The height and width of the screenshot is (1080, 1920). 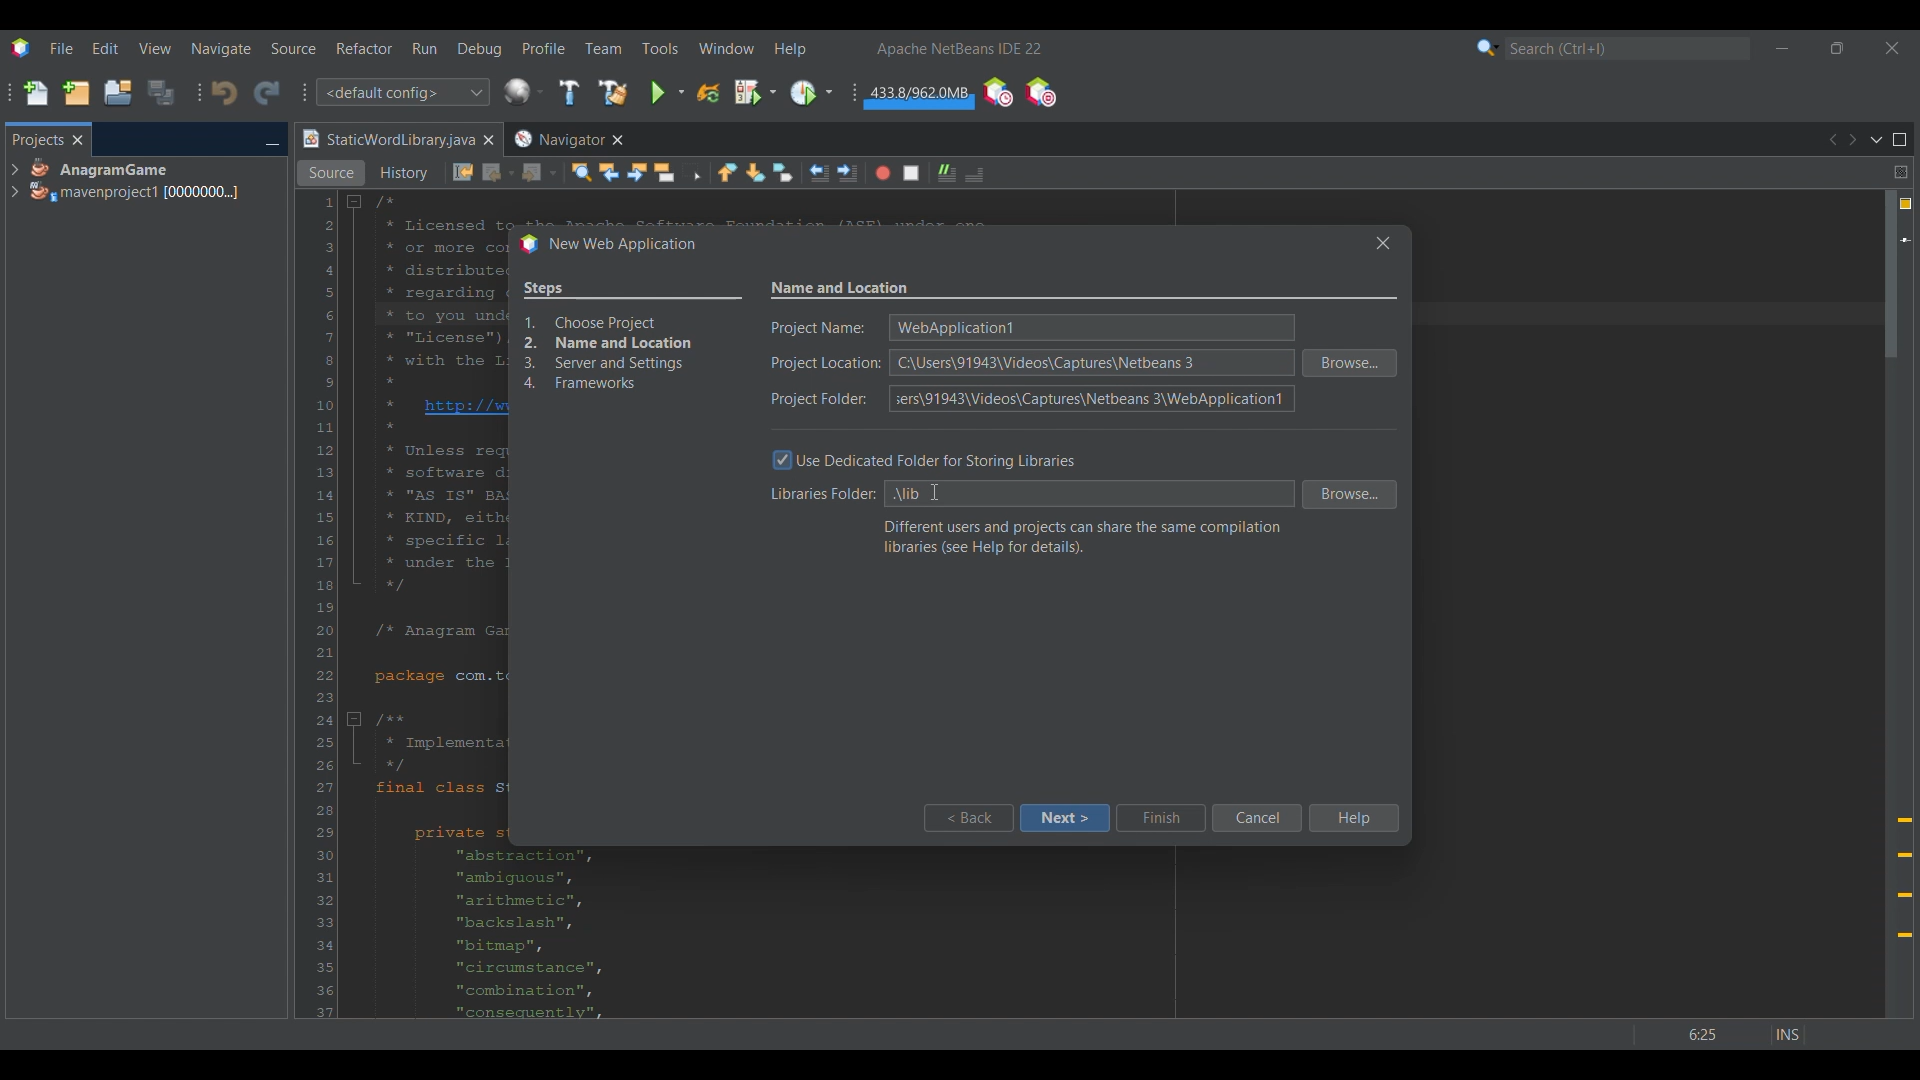 I want to click on New file, so click(x=35, y=93).